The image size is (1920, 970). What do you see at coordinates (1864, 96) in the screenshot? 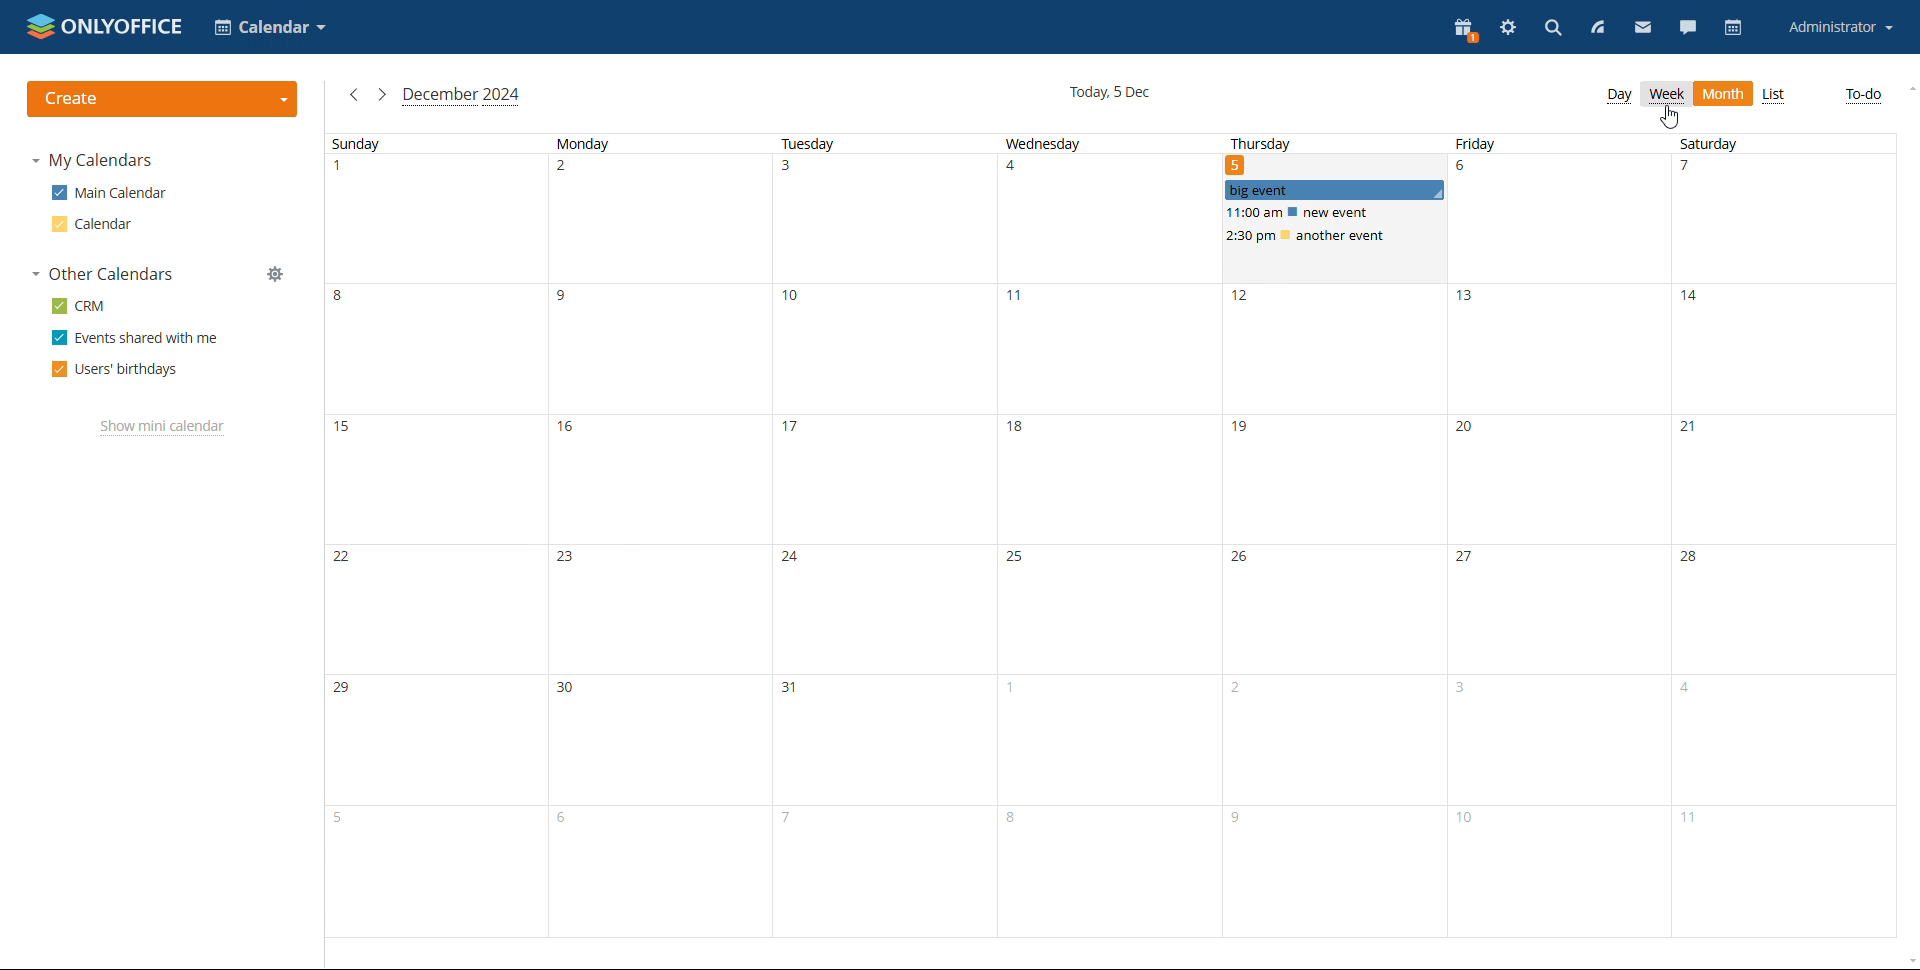
I see `to-do` at bounding box center [1864, 96].